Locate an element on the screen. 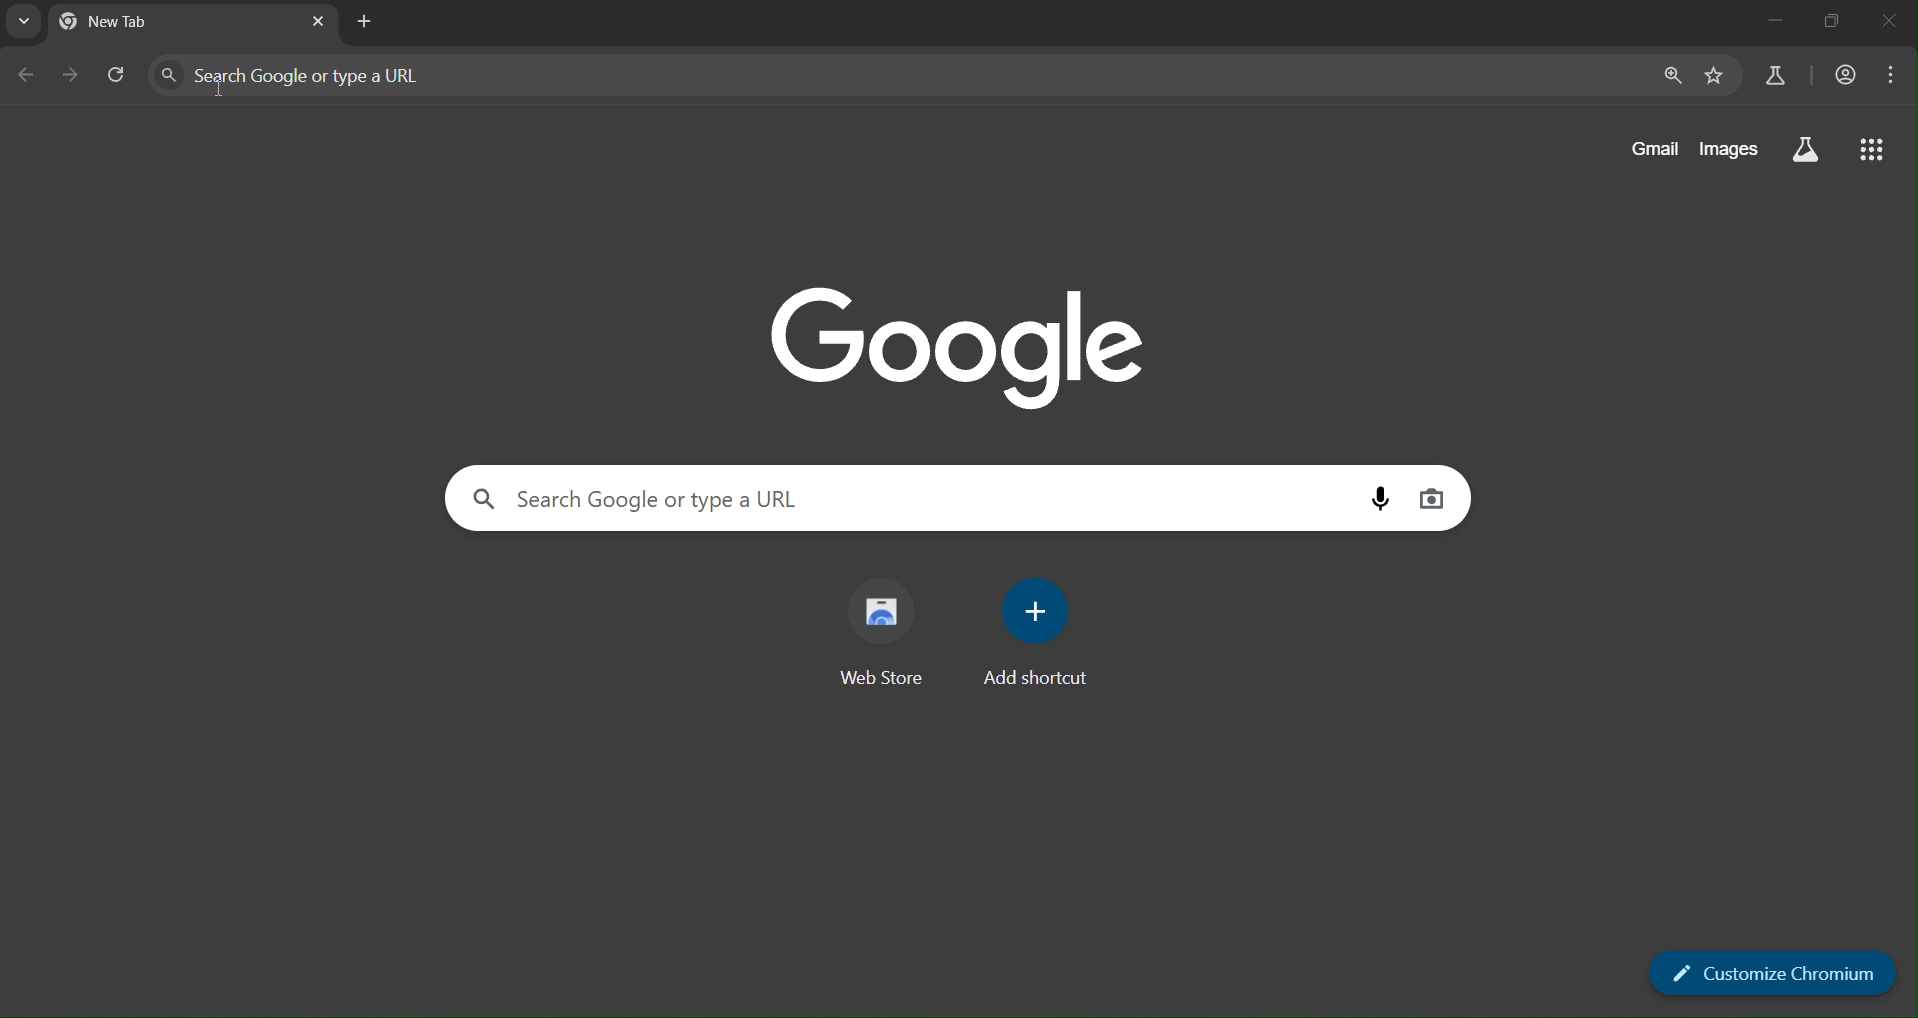  gmail is located at coordinates (1658, 148).